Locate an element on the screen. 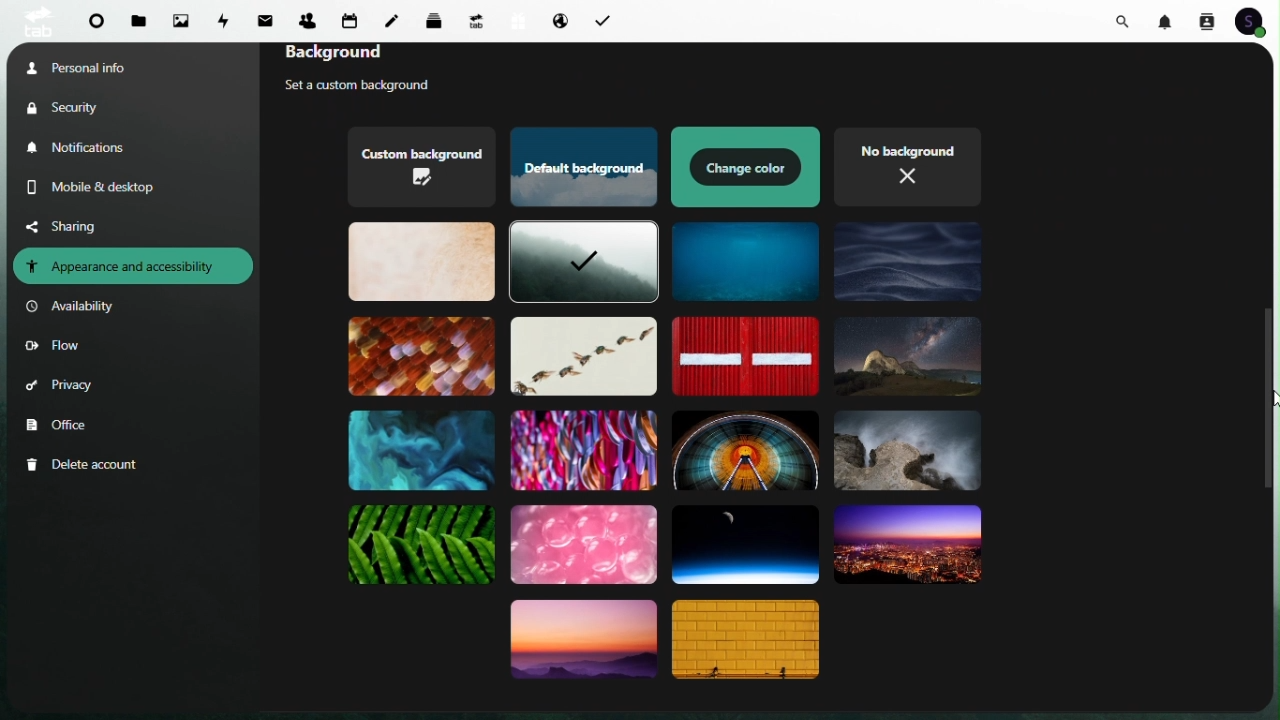 This screenshot has width=1280, height=720. Themes is located at coordinates (581, 263).